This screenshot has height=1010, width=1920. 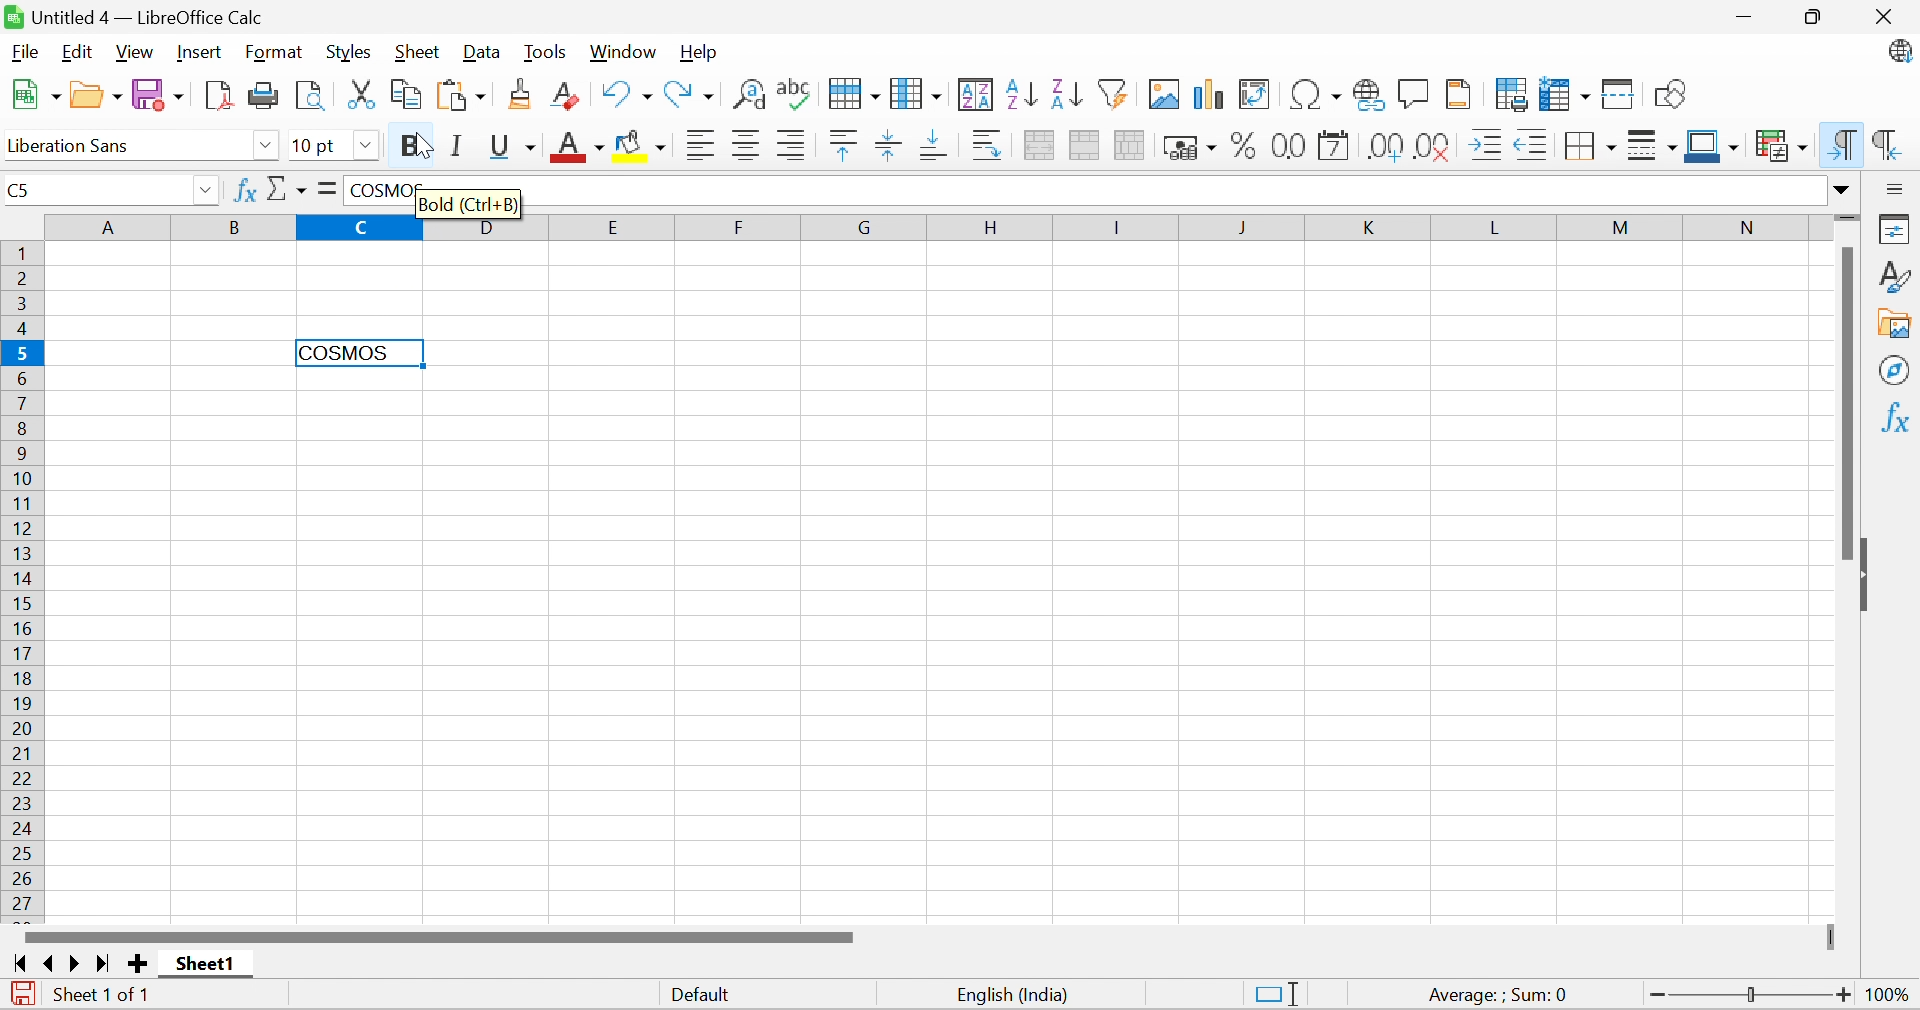 I want to click on Format as Currency, so click(x=1189, y=146).